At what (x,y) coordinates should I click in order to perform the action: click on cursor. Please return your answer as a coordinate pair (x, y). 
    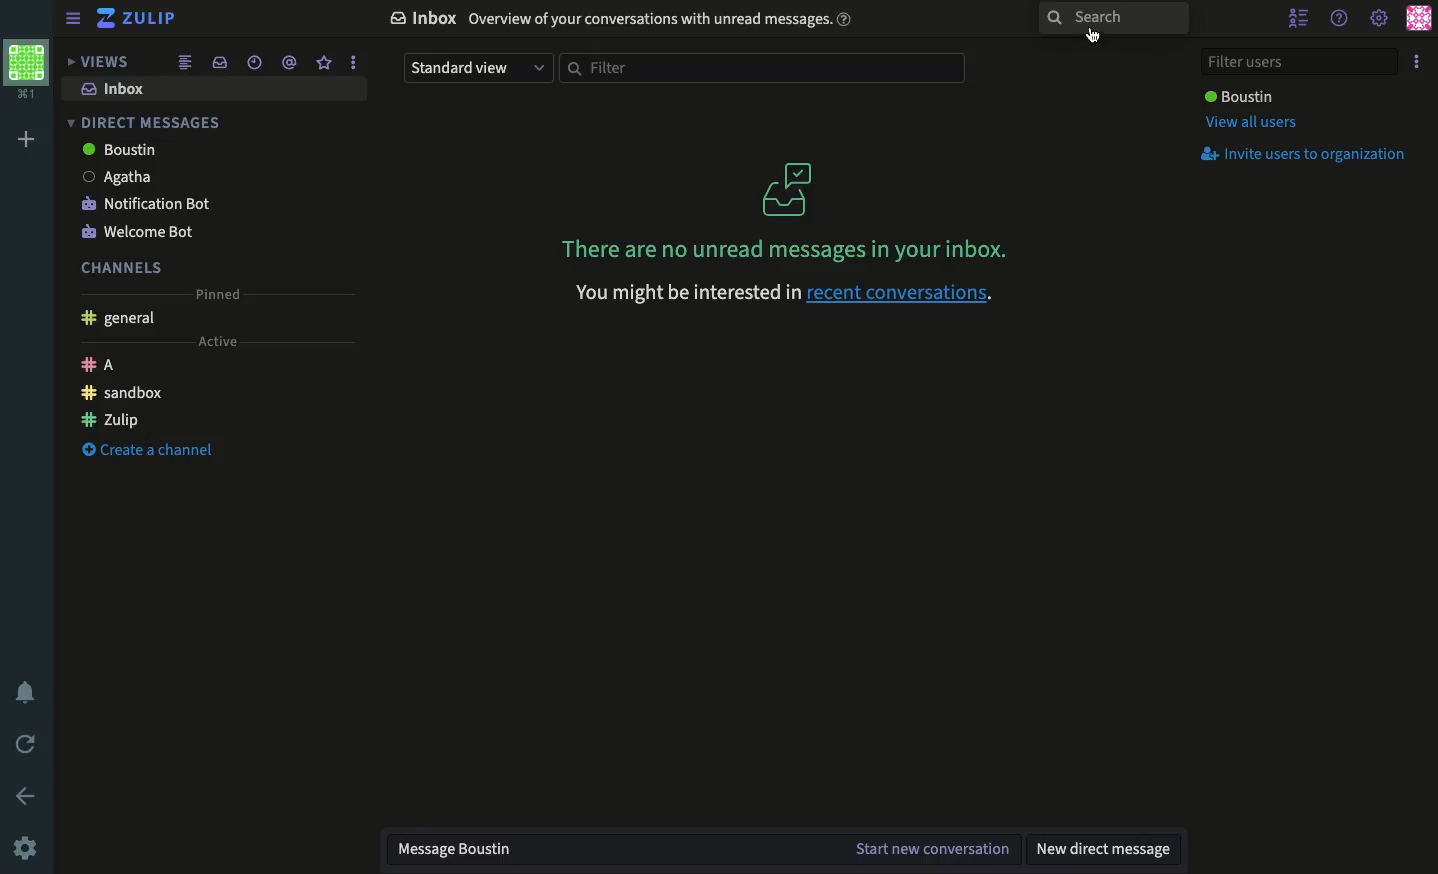
    Looking at the image, I should click on (1093, 35).